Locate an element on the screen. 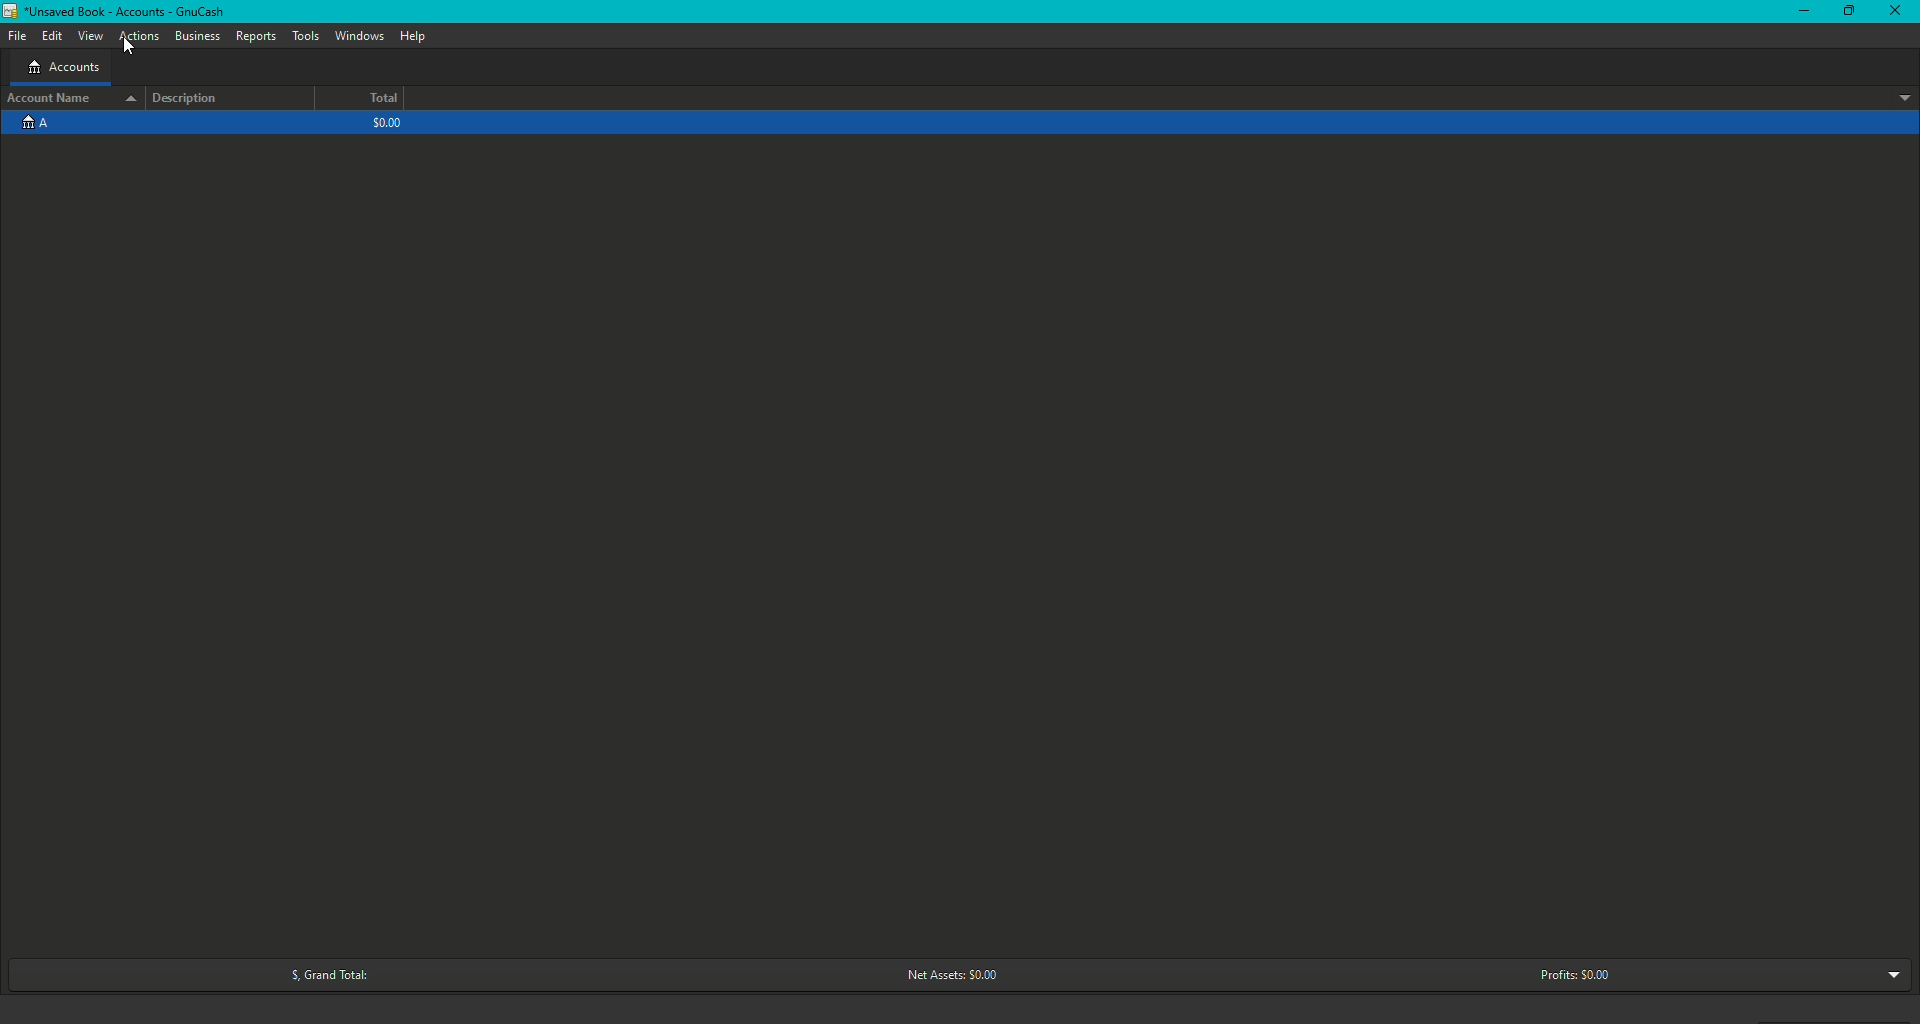 Image resolution: width=1920 pixels, height=1024 pixels. File is located at coordinates (15, 35).